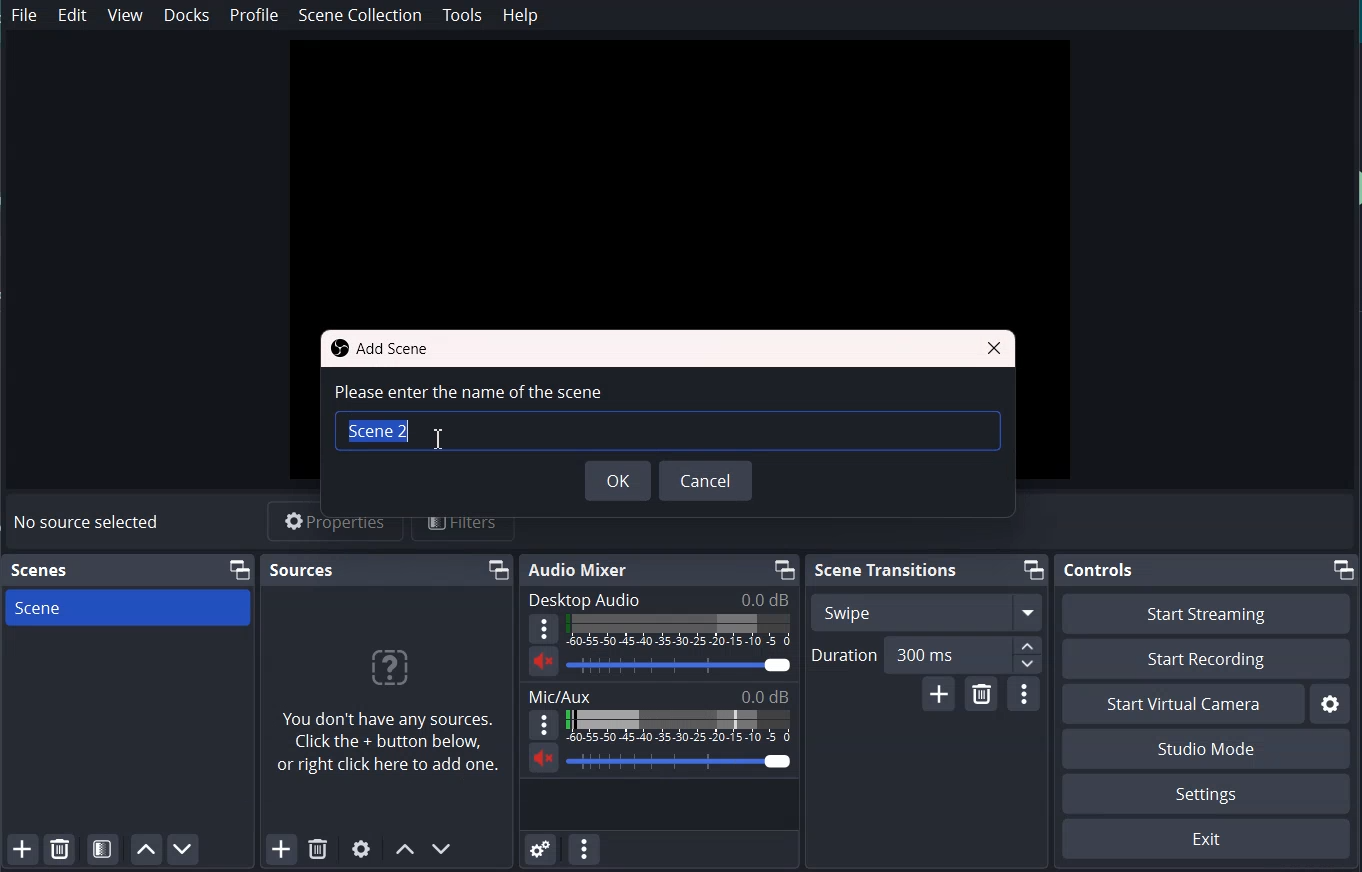  I want to click on File, so click(26, 16).